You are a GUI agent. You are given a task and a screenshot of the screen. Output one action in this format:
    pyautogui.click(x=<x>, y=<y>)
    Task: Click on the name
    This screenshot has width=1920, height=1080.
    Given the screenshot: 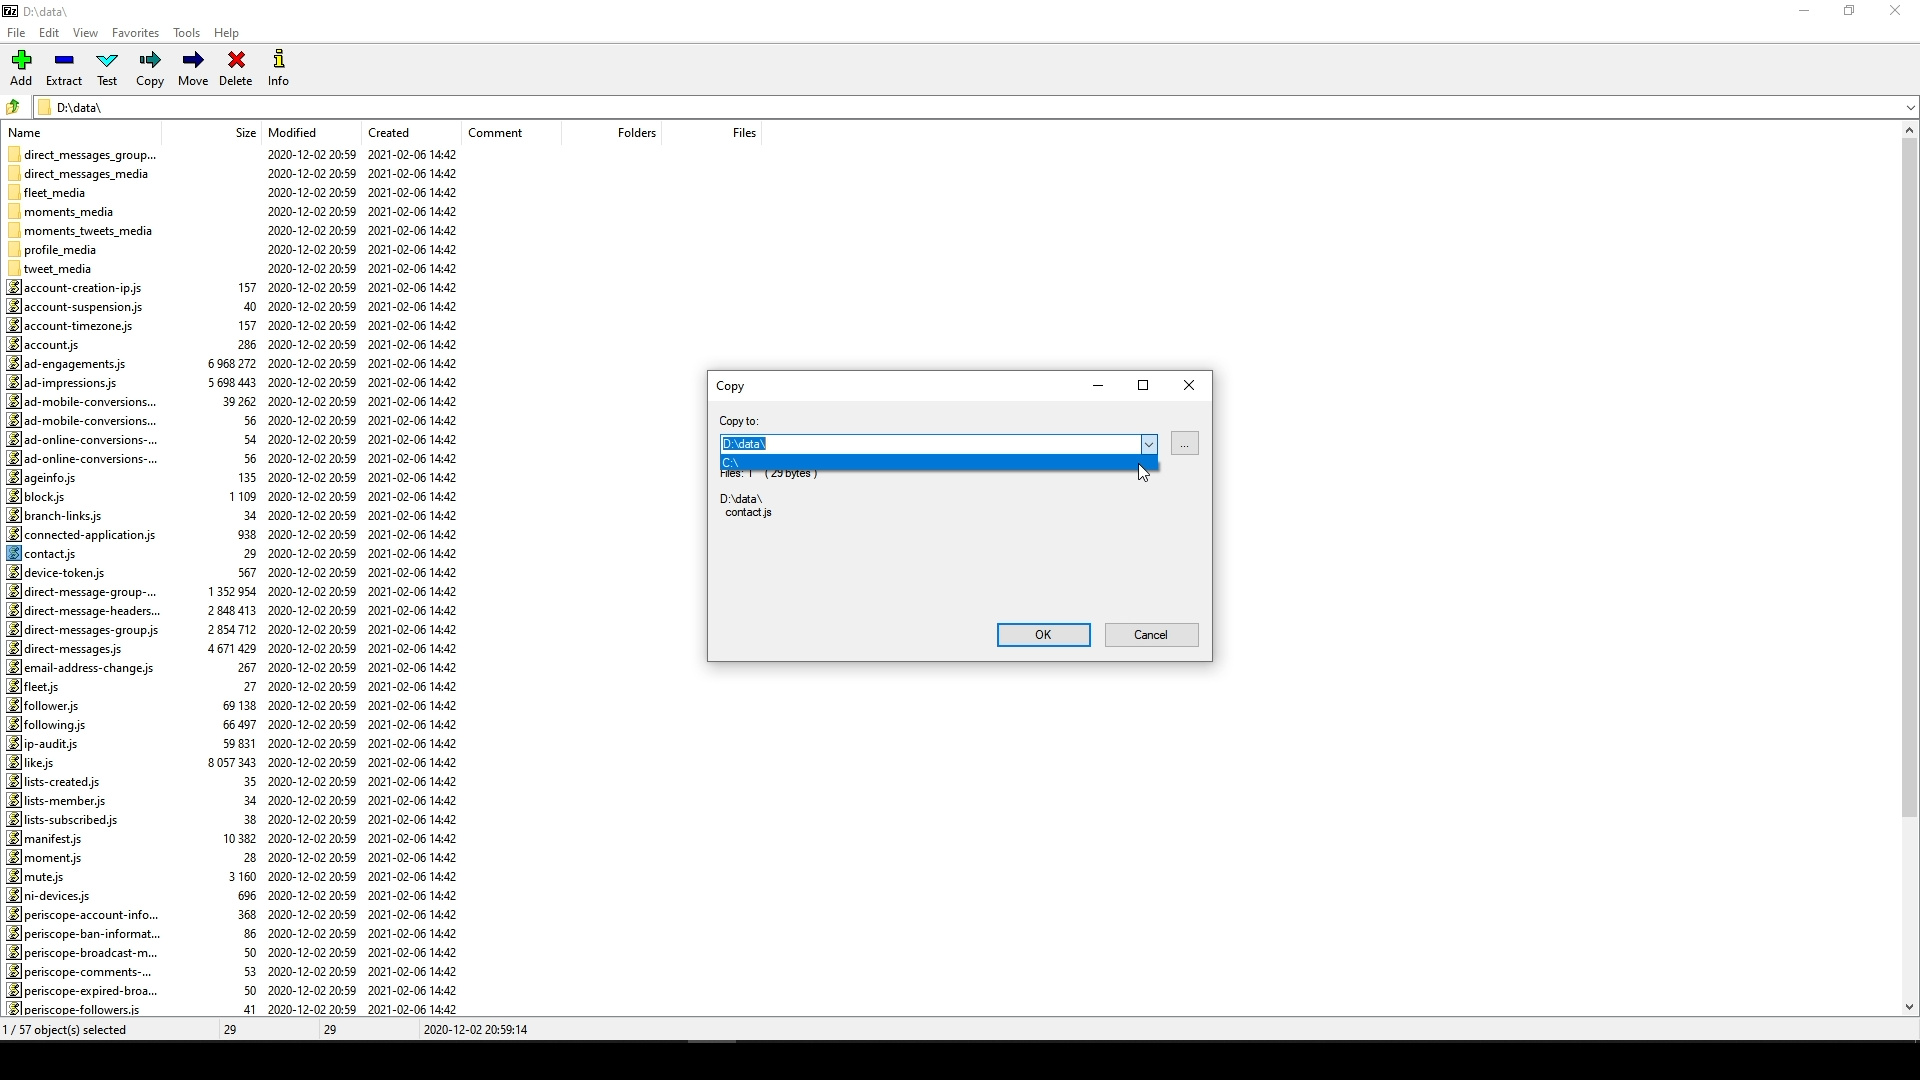 What is the action you would take?
    pyautogui.click(x=32, y=131)
    